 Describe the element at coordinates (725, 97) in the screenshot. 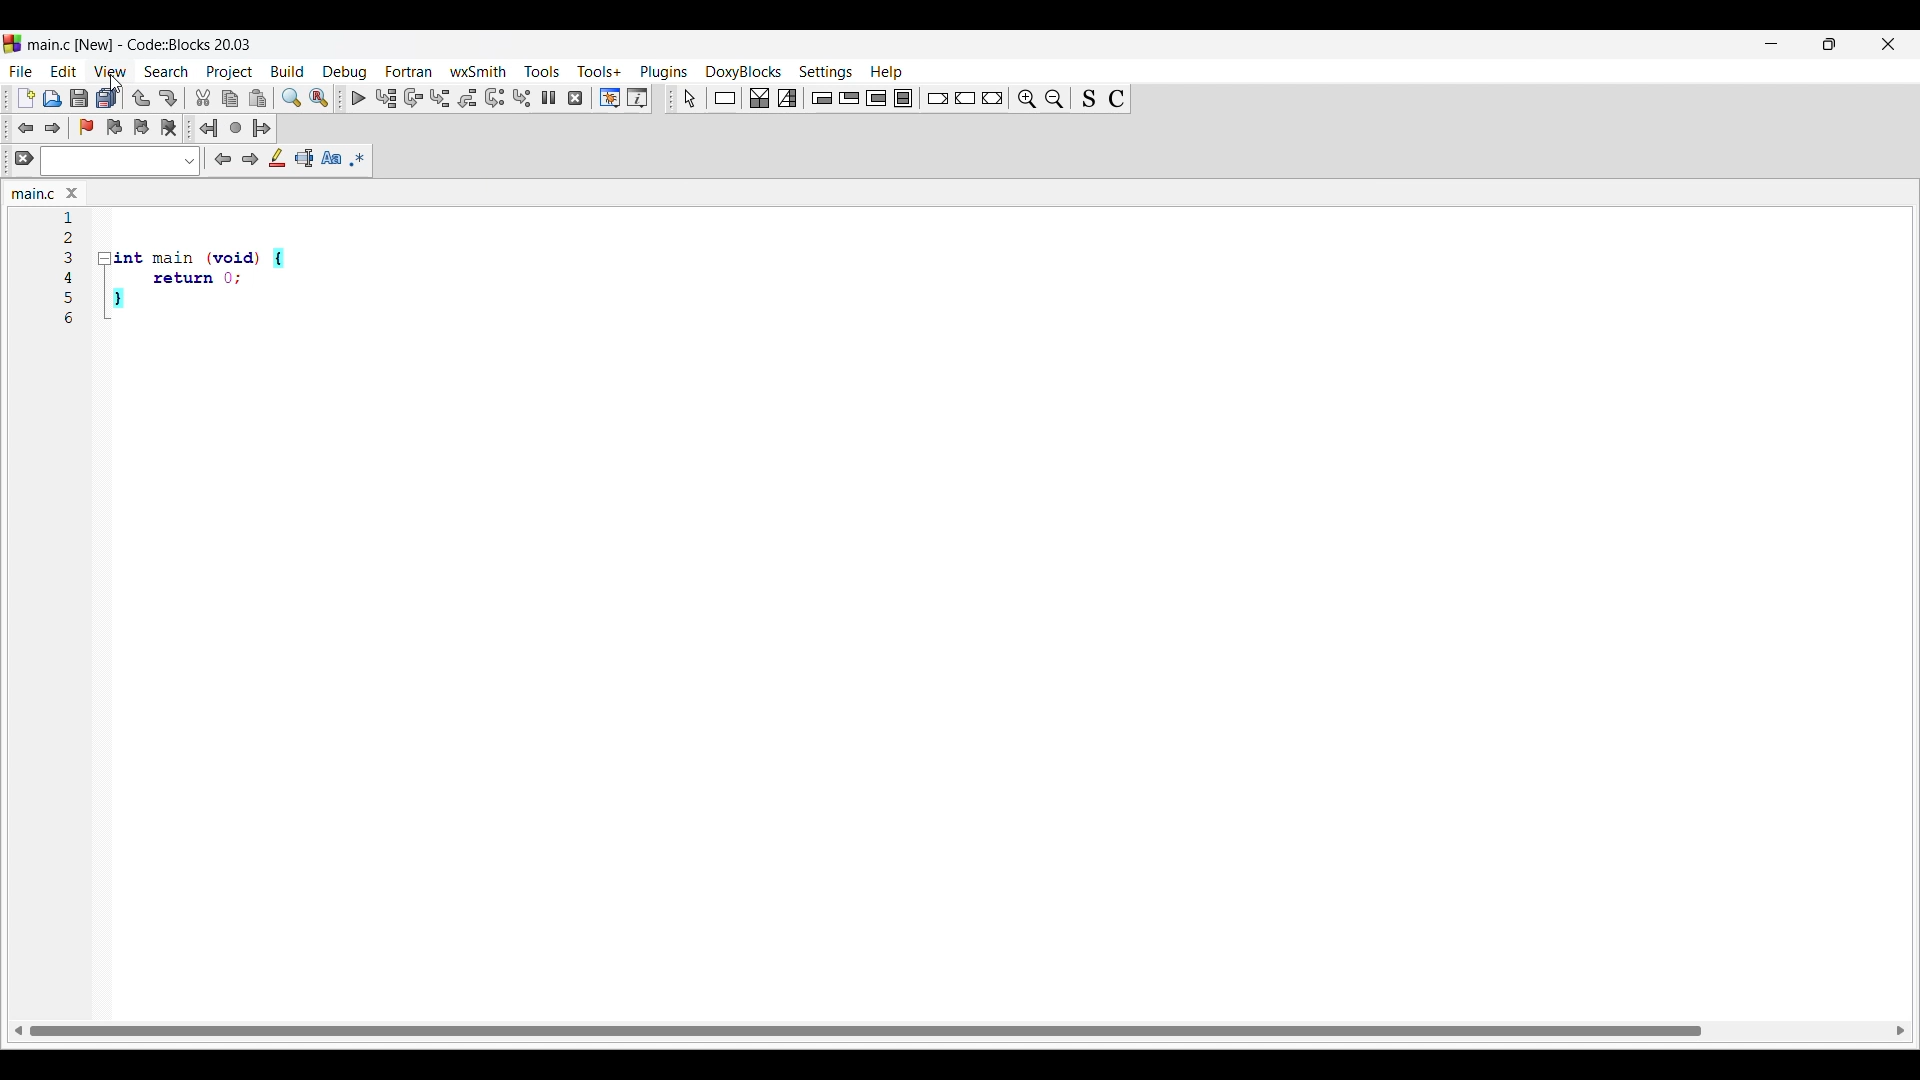

I see `Instruction` at that location.